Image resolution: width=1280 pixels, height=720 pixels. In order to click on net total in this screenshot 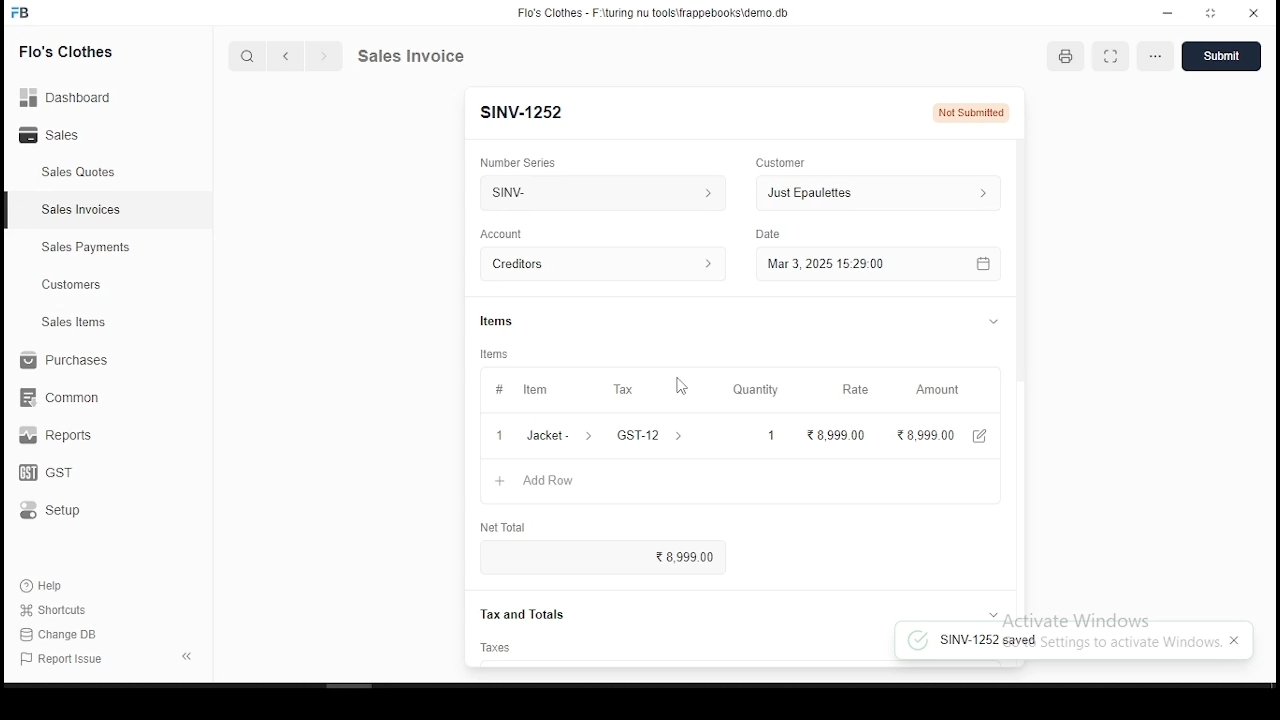, I will do `click(516, 523)`.